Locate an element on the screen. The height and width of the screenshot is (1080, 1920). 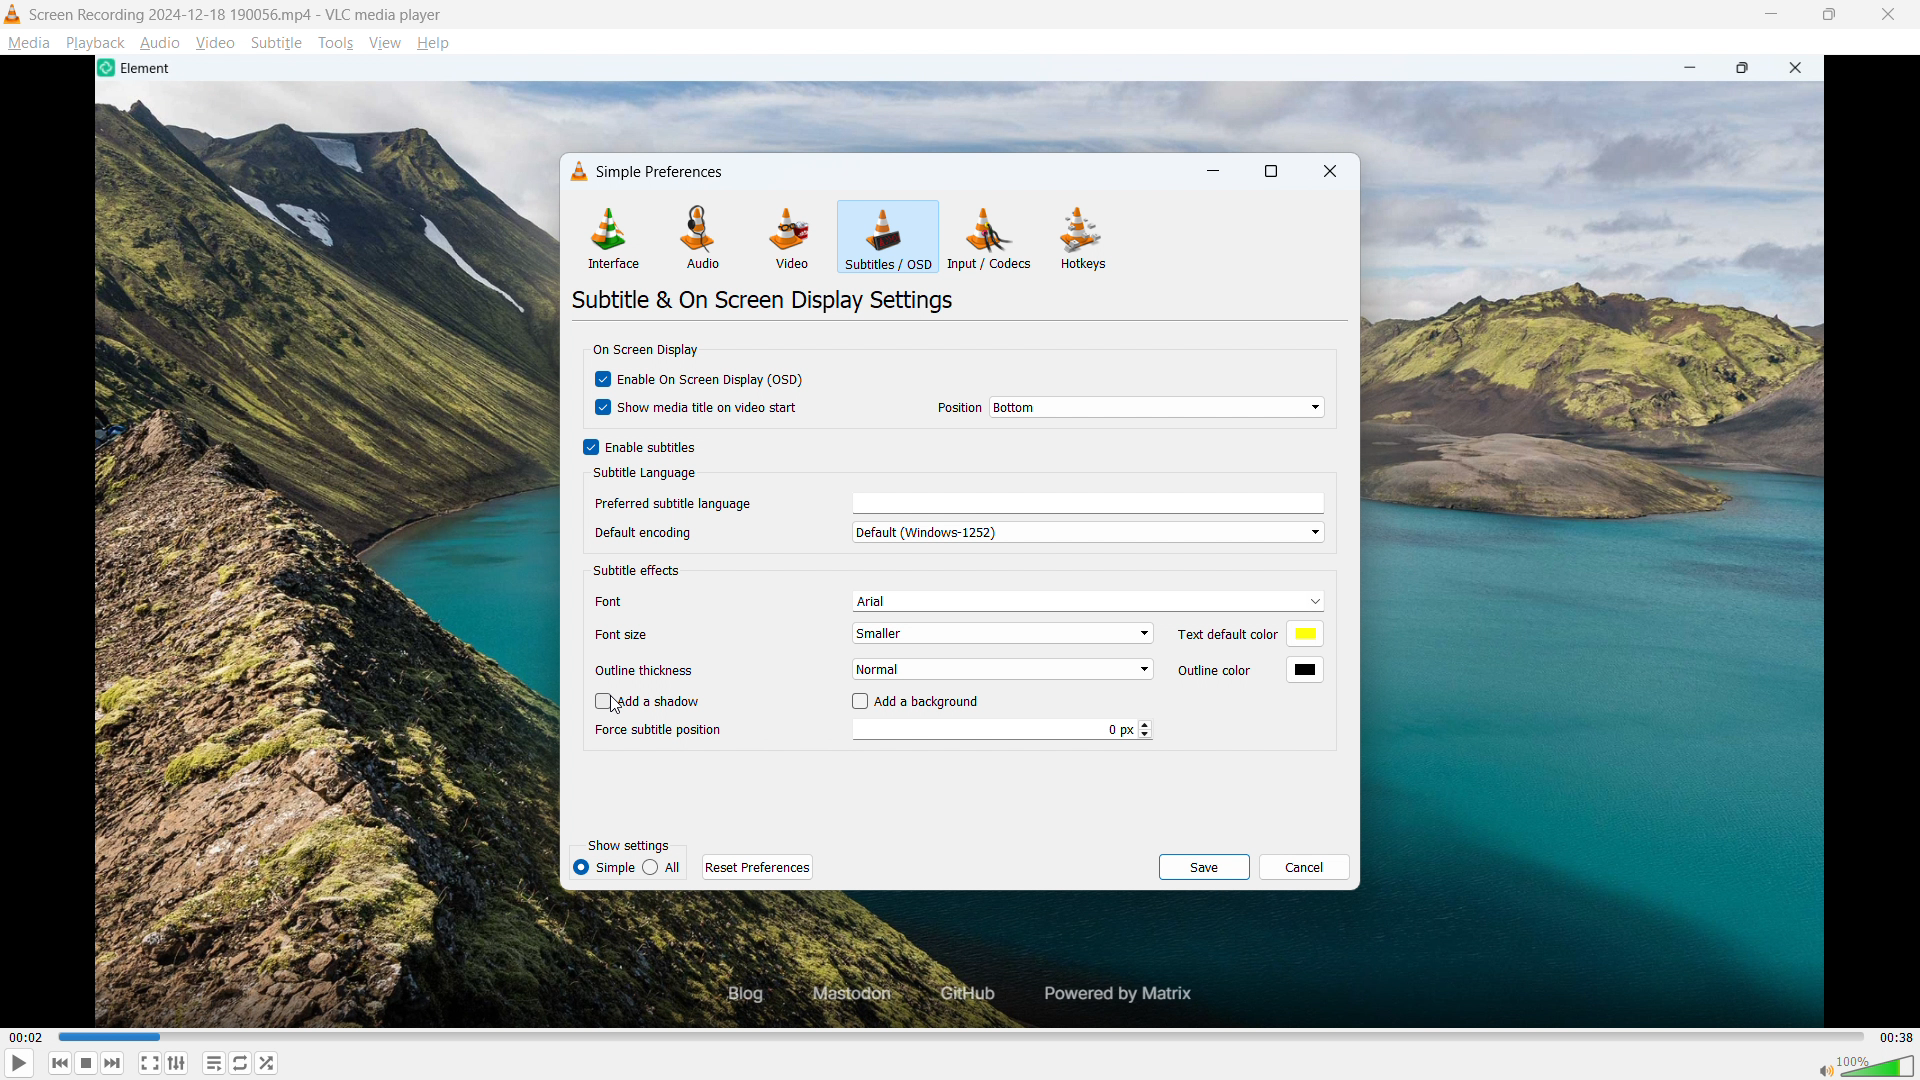
save is located at coordinates (1204, 868).